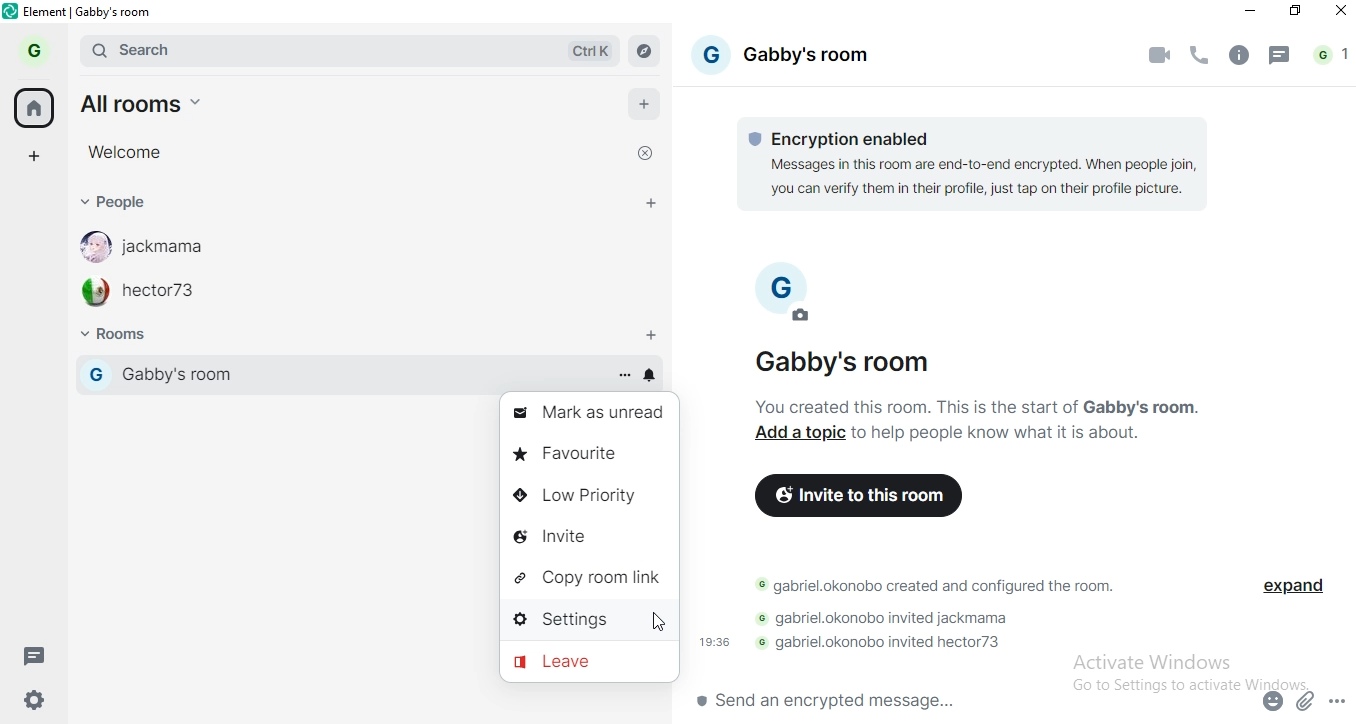 The width and height of the screenshot is (1356, 724). What do you see at coordinates (588, 533) in the screenshot?
I see `invite` at bounding box center [588, 533].